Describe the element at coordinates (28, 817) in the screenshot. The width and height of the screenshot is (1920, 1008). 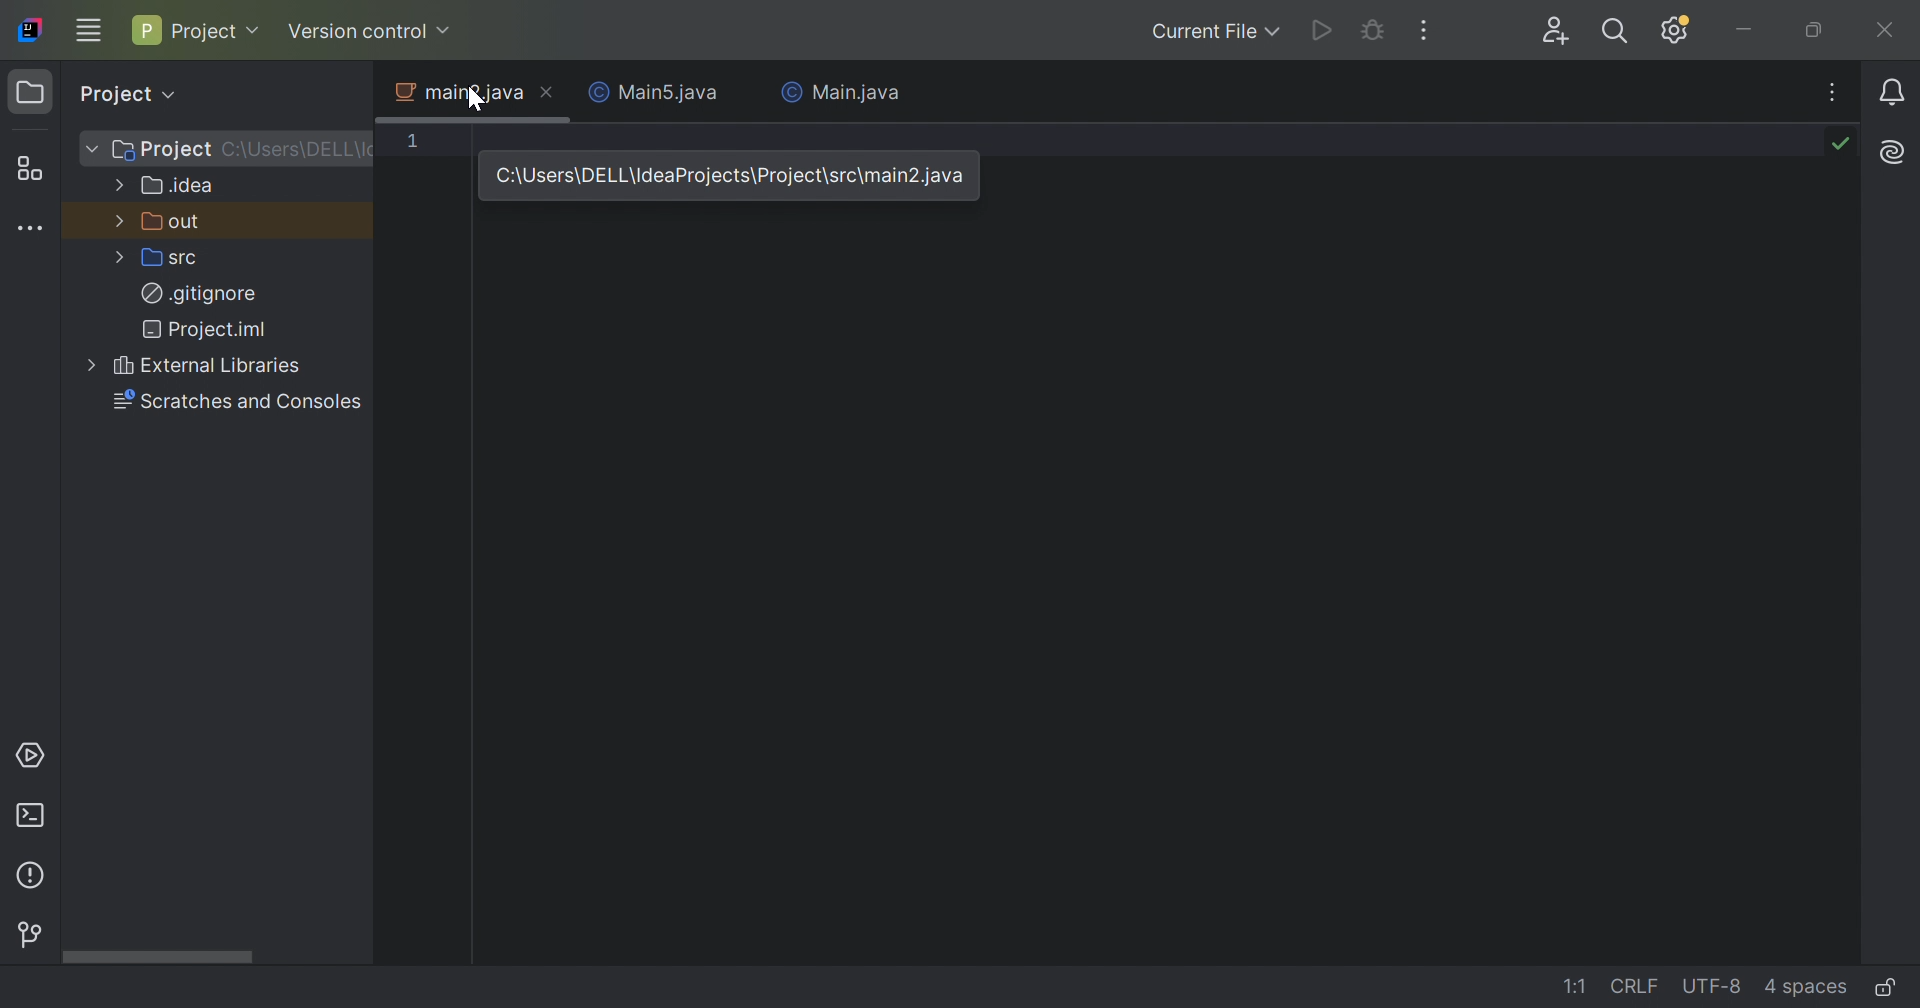
I see `Terminal` at that location.